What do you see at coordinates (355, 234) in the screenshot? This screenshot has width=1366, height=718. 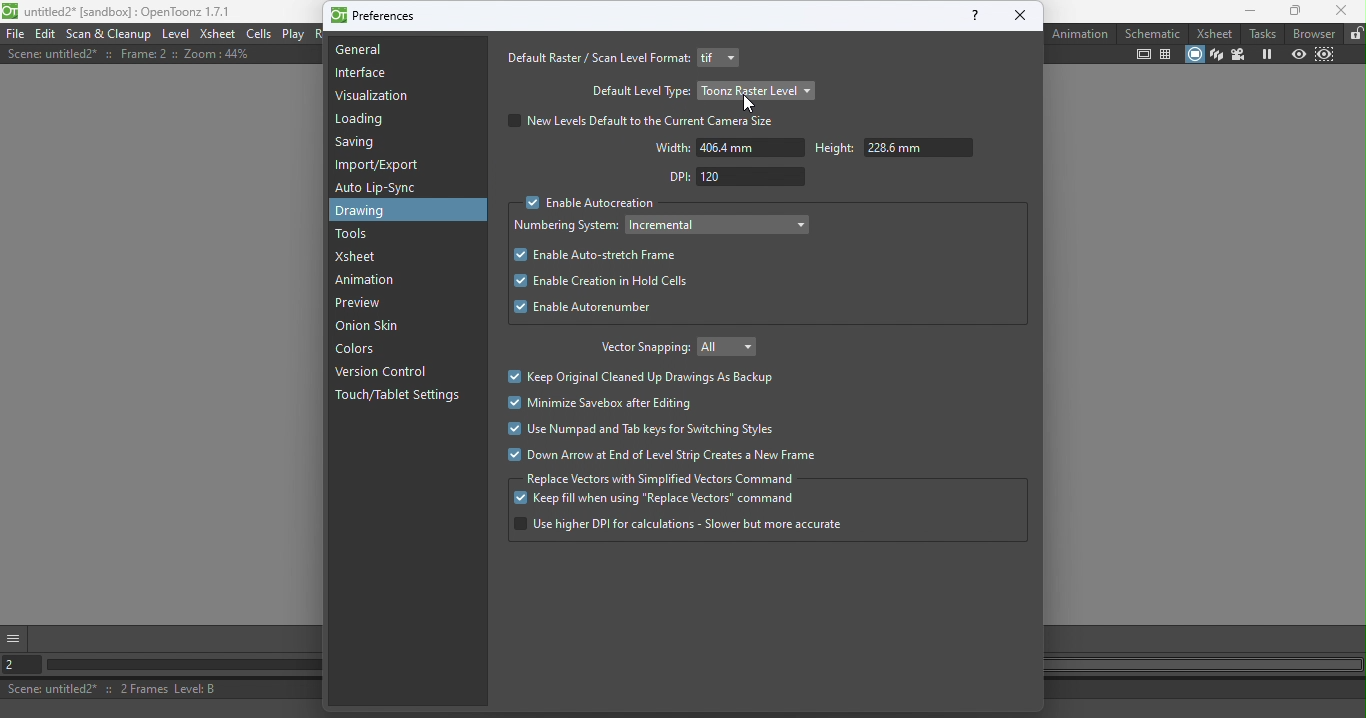 I see `Tools` at bounding box center [355, 234].